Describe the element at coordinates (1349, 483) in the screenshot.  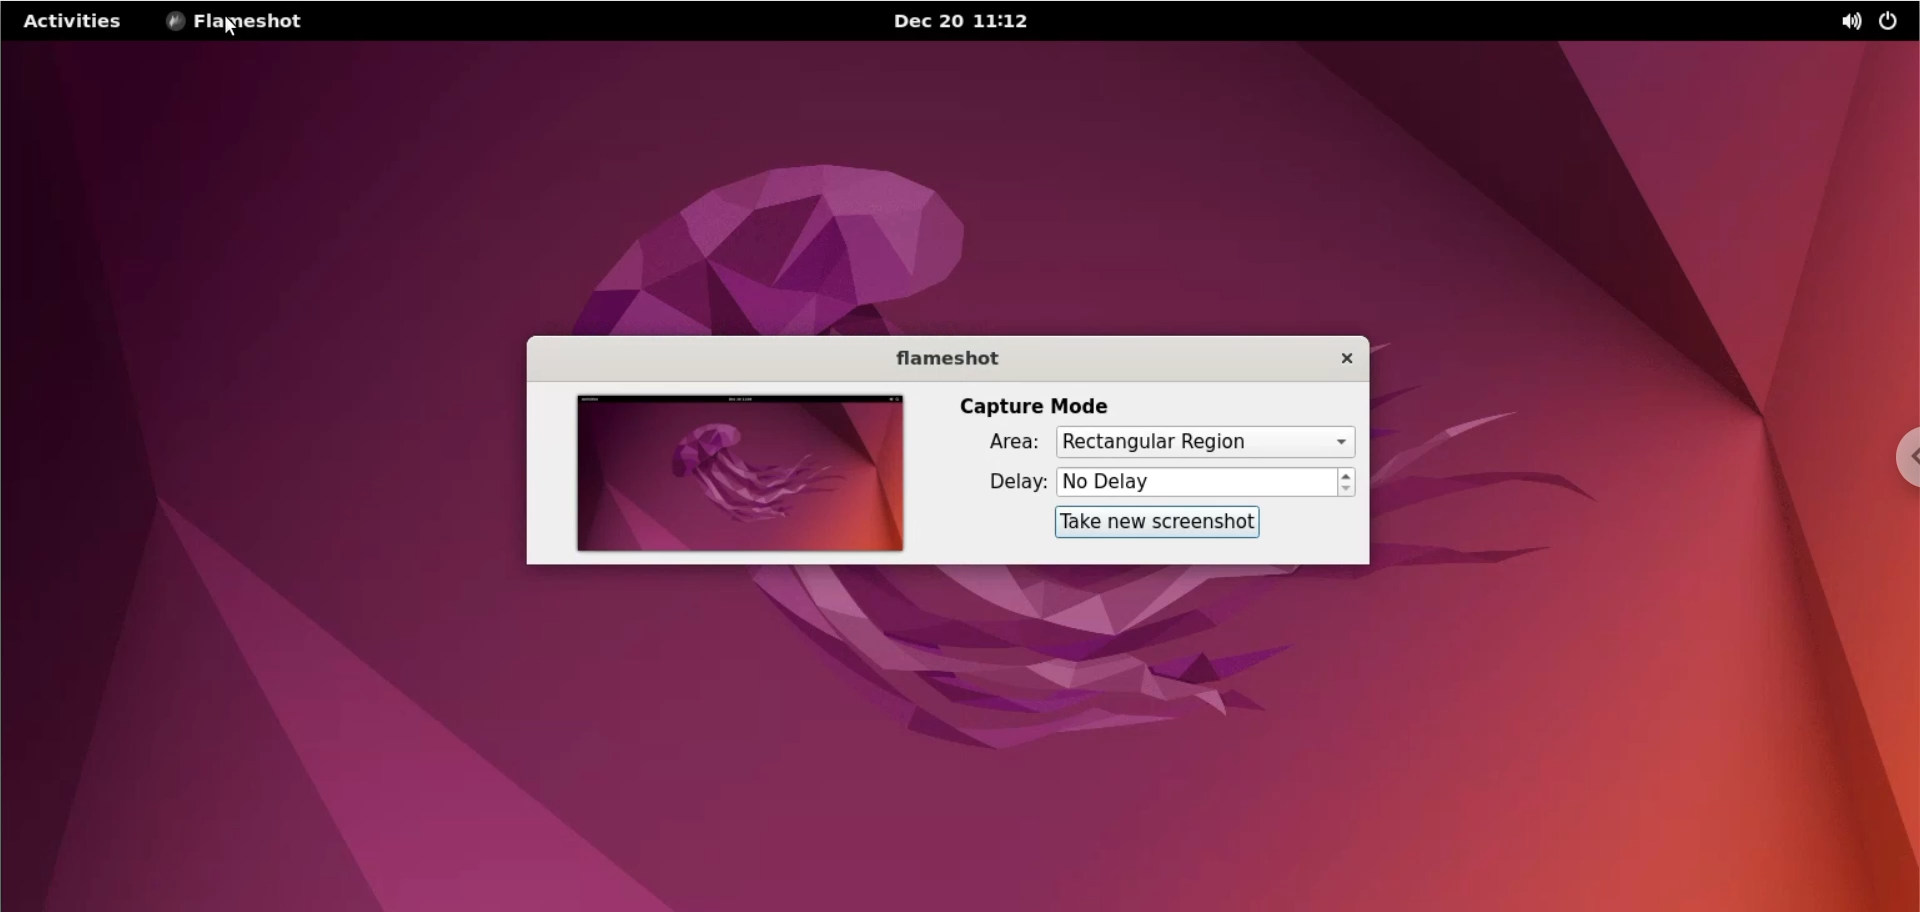
I see `increment or decrement delay` at that location.